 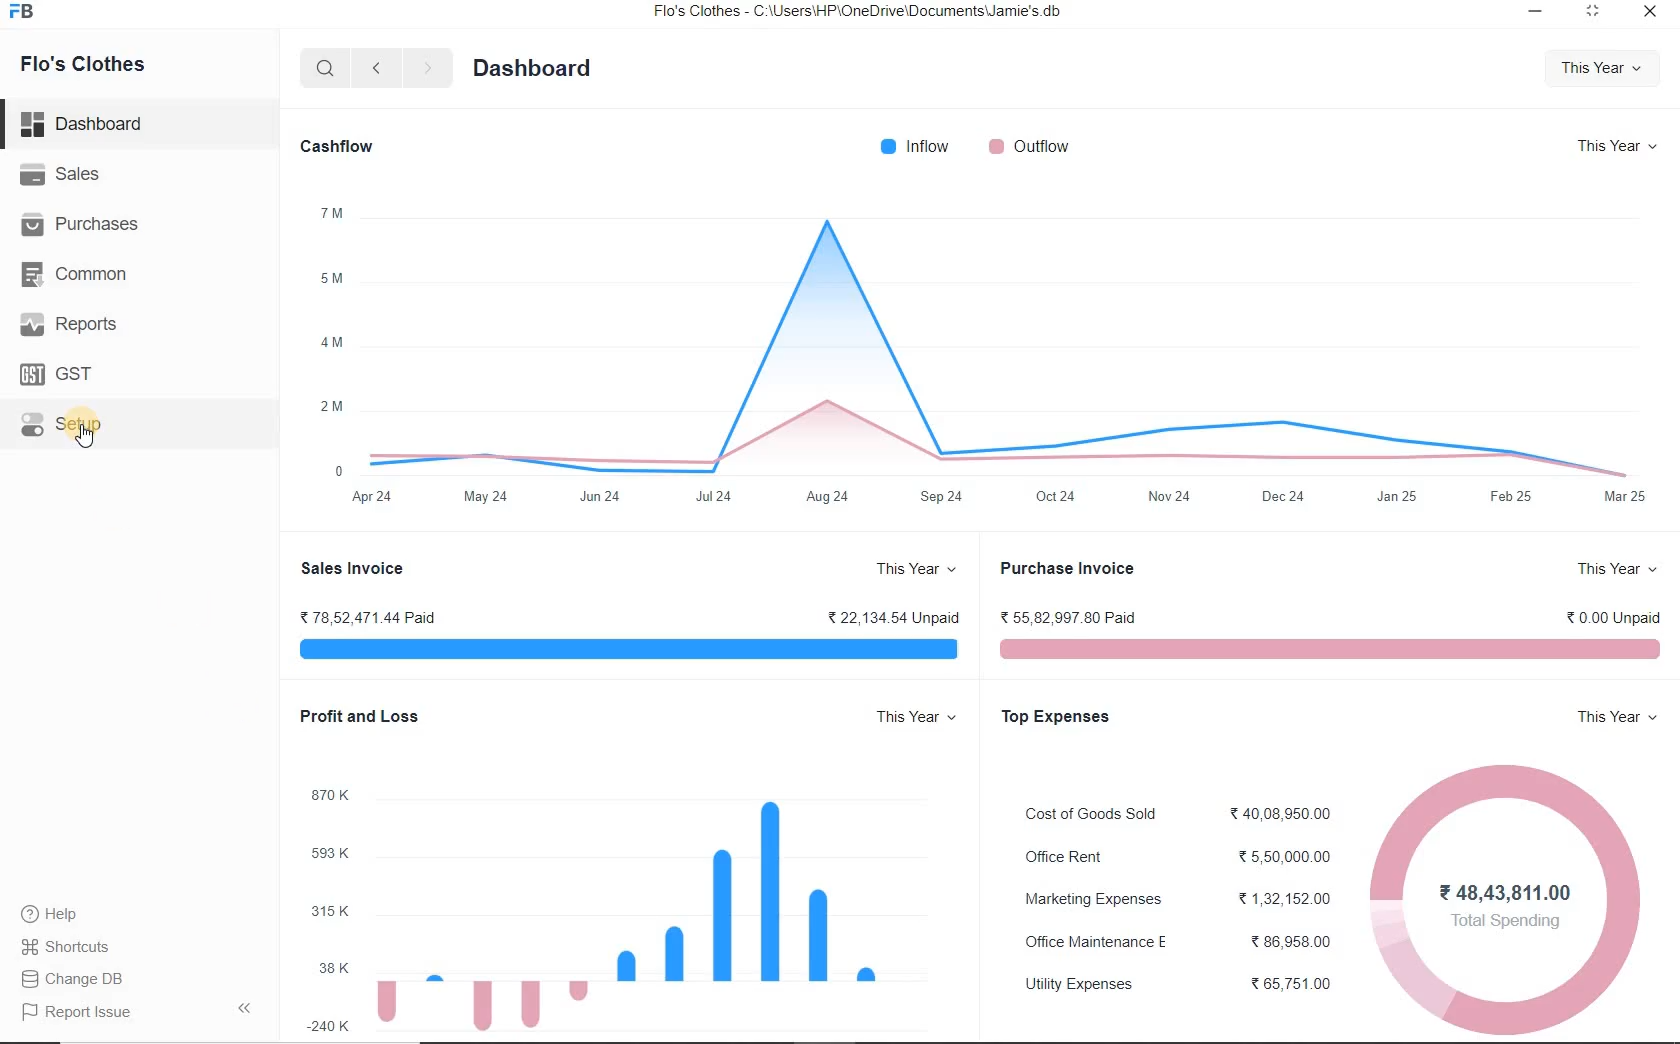 I want to click on 38 k, so click(x=335, y=967).